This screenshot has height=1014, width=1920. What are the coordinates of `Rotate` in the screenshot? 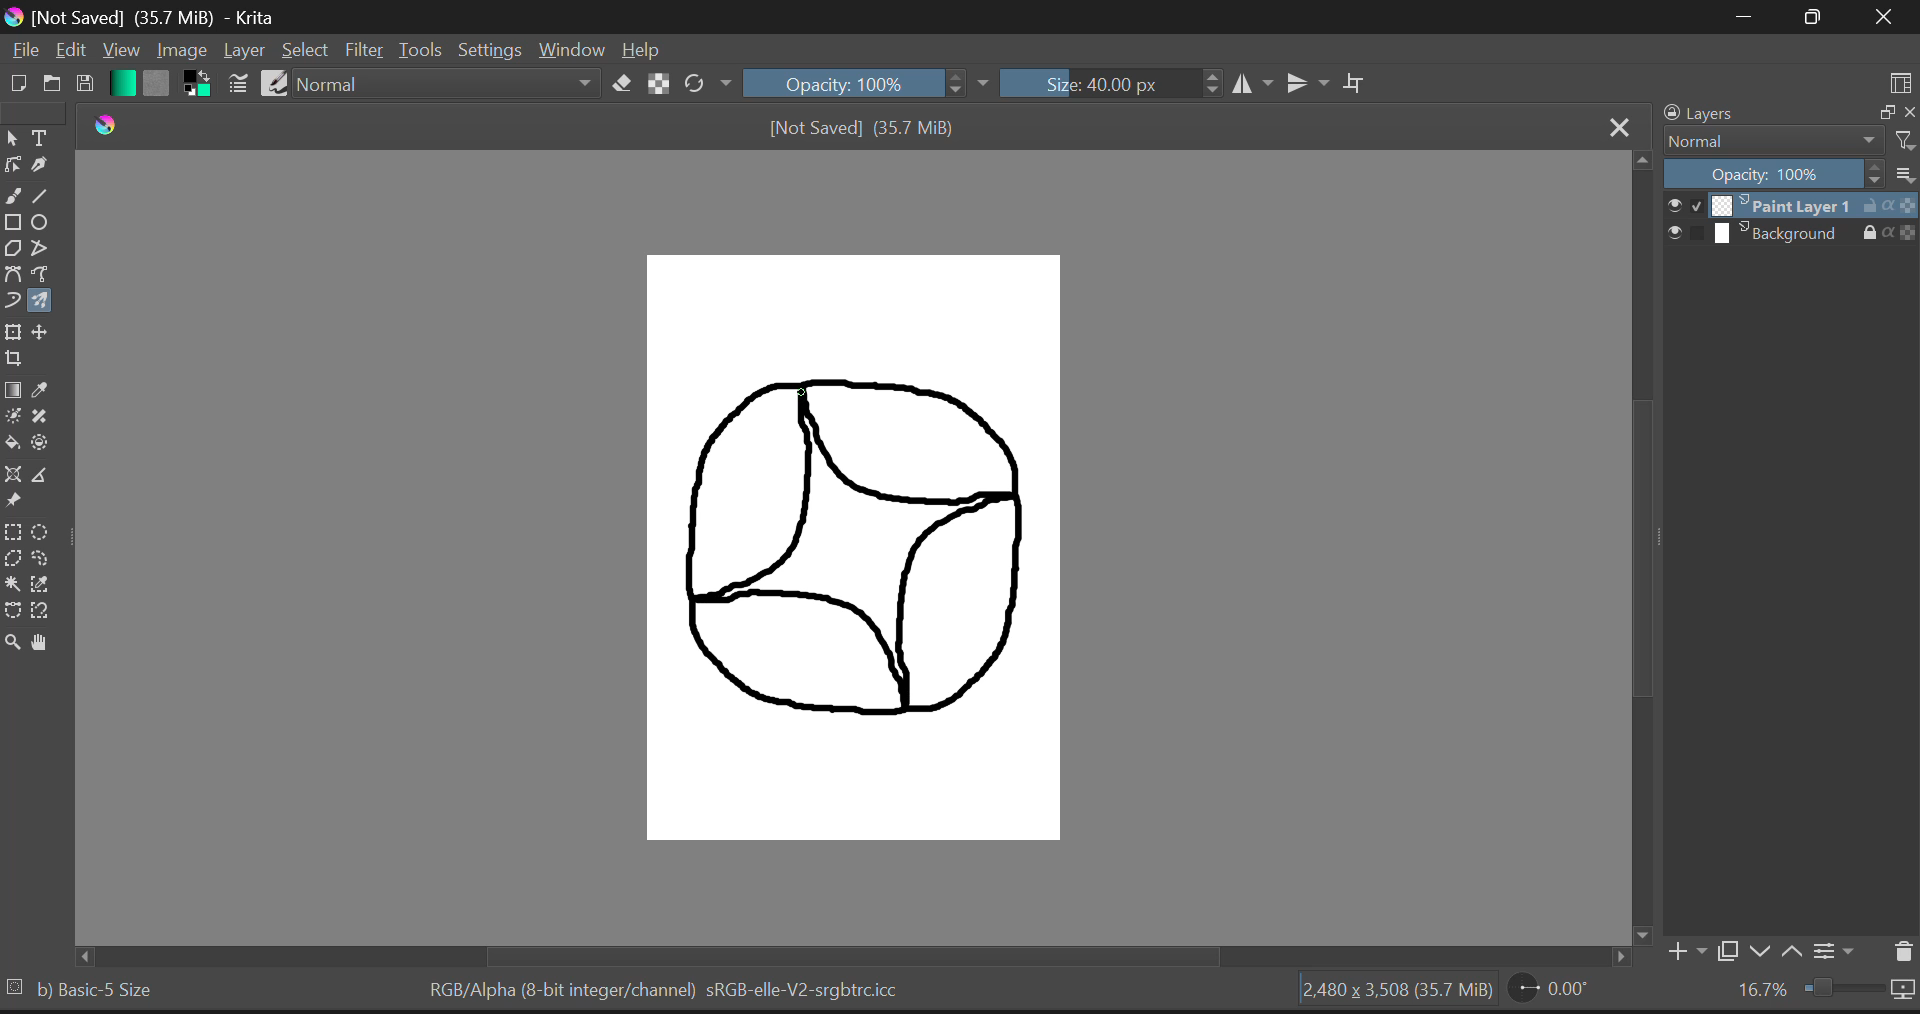 It's located at (707, 83).